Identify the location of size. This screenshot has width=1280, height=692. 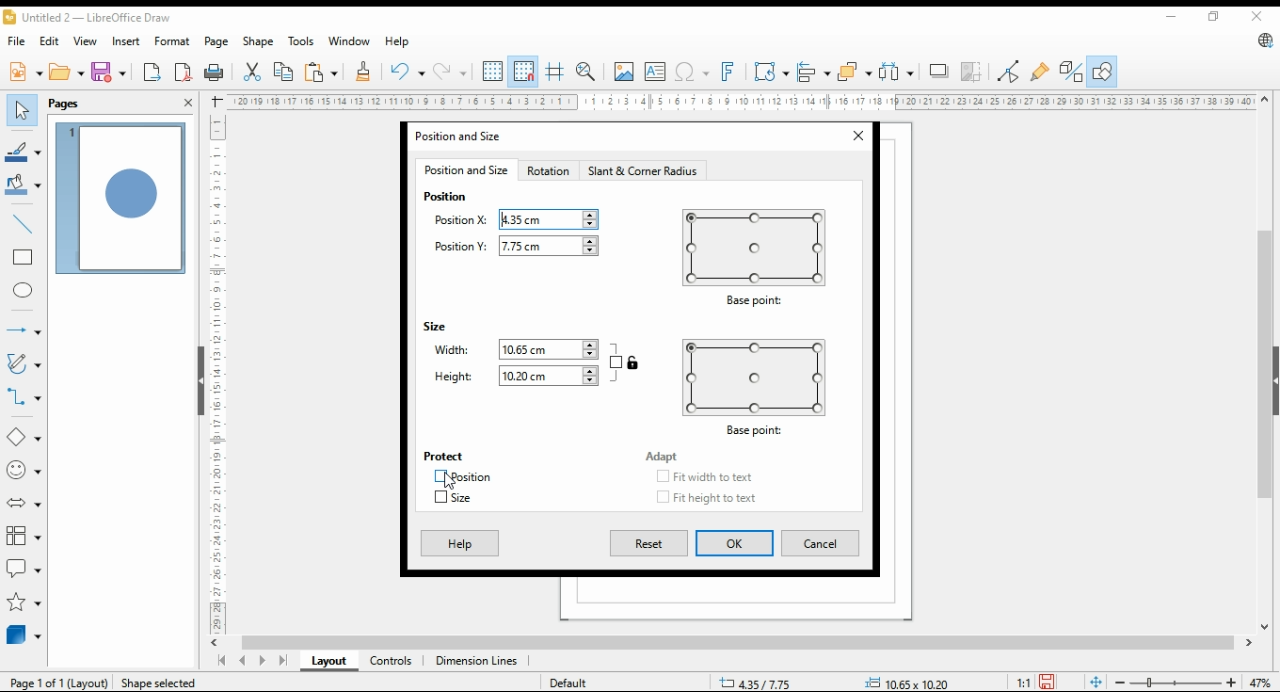
(436, 328).